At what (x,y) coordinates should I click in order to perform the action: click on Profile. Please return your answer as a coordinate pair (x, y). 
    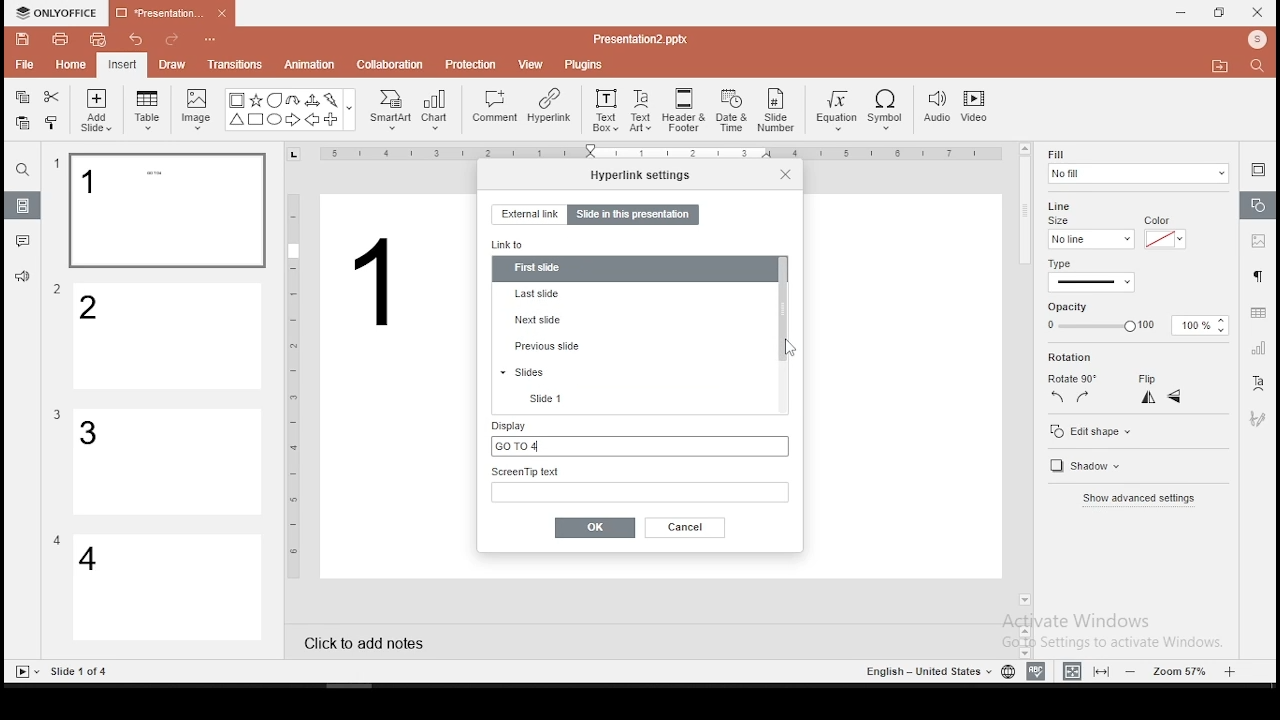
    Looking at the image, I should click on (1259, 40).